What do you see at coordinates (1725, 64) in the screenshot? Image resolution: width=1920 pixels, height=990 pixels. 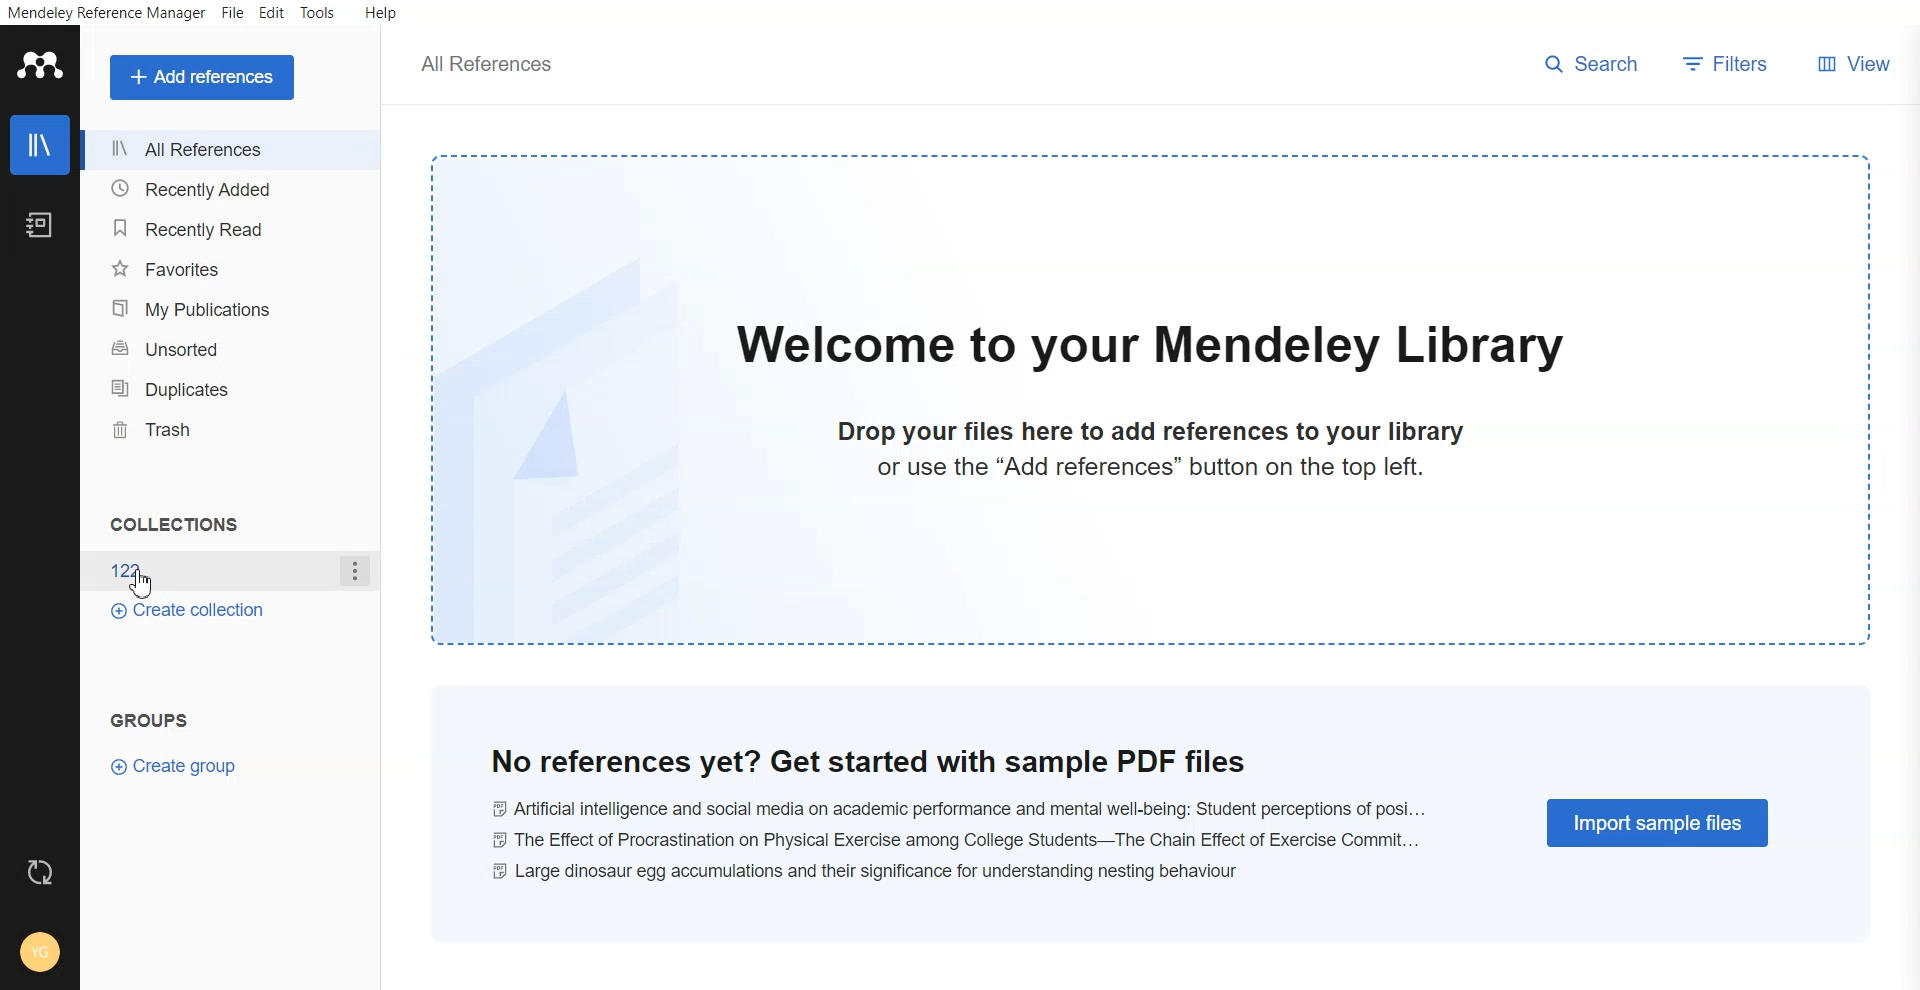 I see `Filters` at bounding box center [1725, 64].